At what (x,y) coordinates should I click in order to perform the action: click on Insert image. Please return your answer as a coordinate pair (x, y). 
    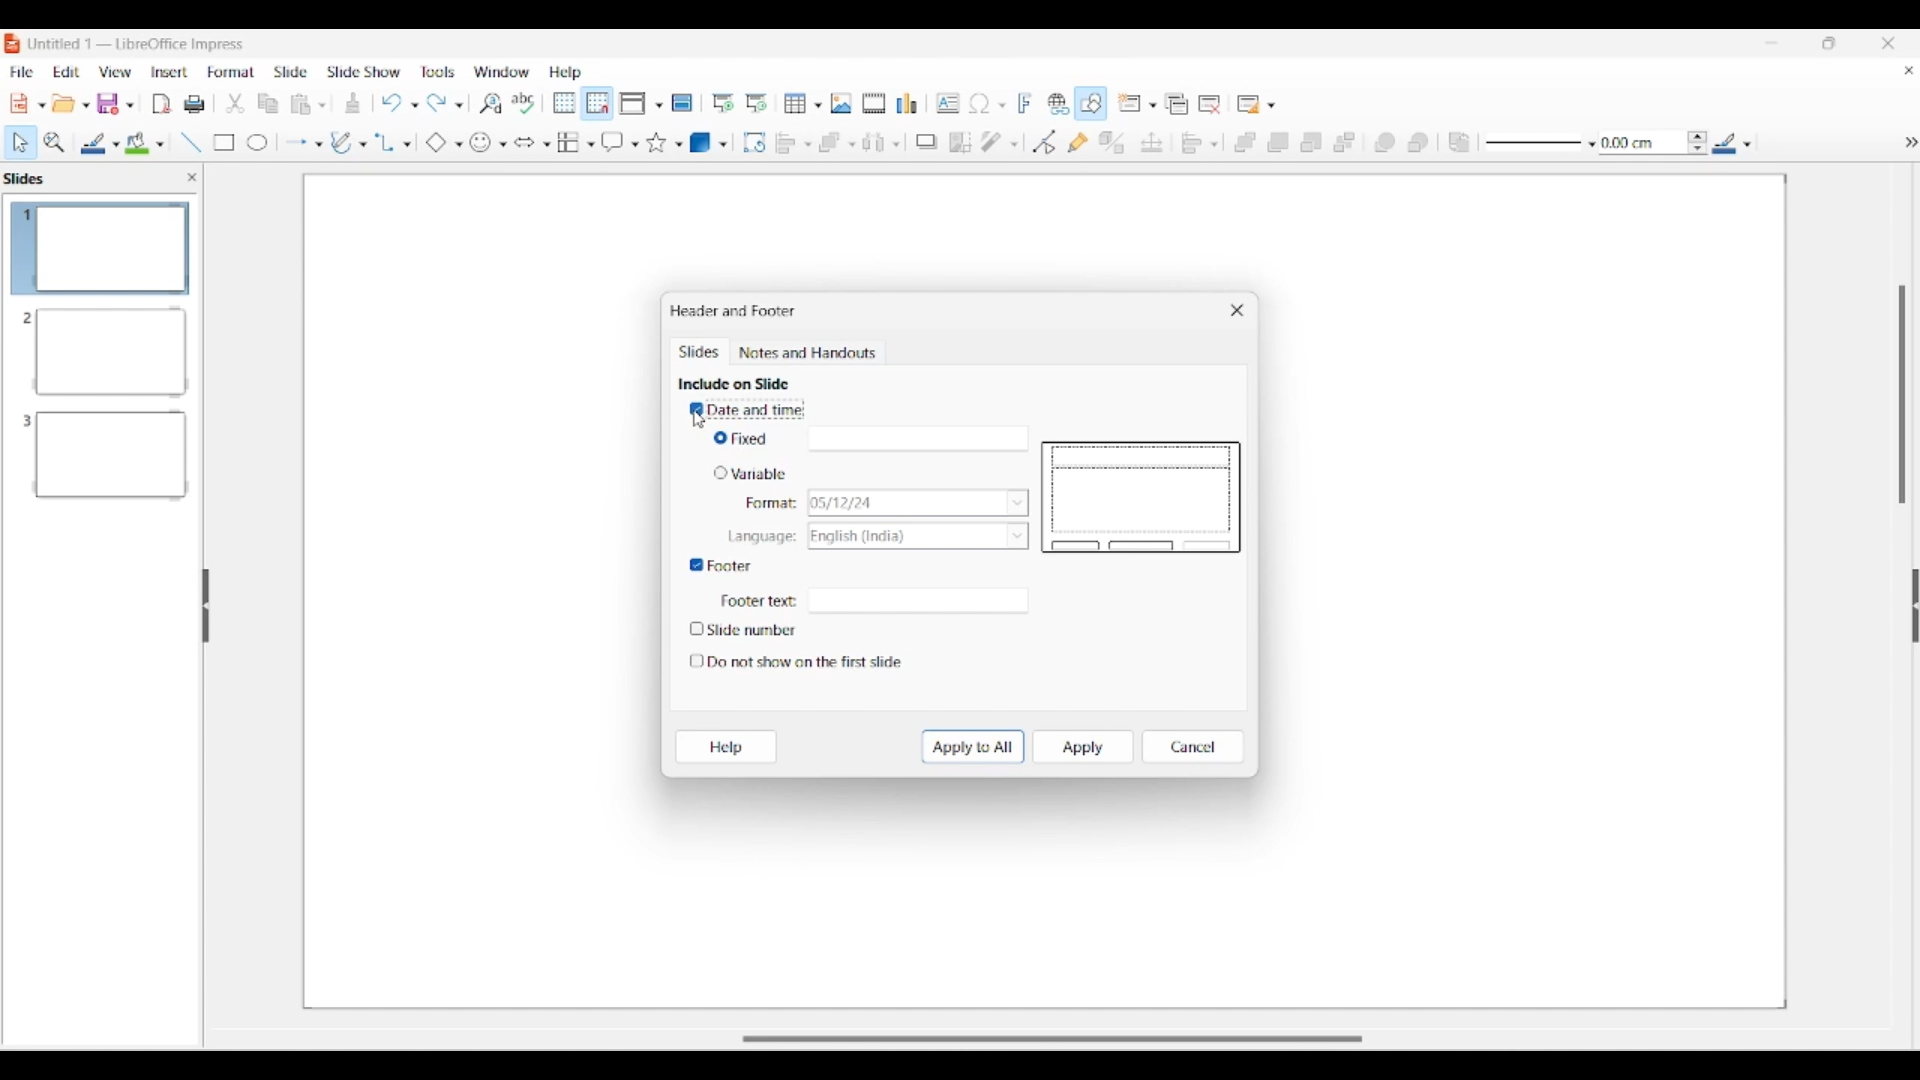
    Looking at the image, I should click on (841, 103).